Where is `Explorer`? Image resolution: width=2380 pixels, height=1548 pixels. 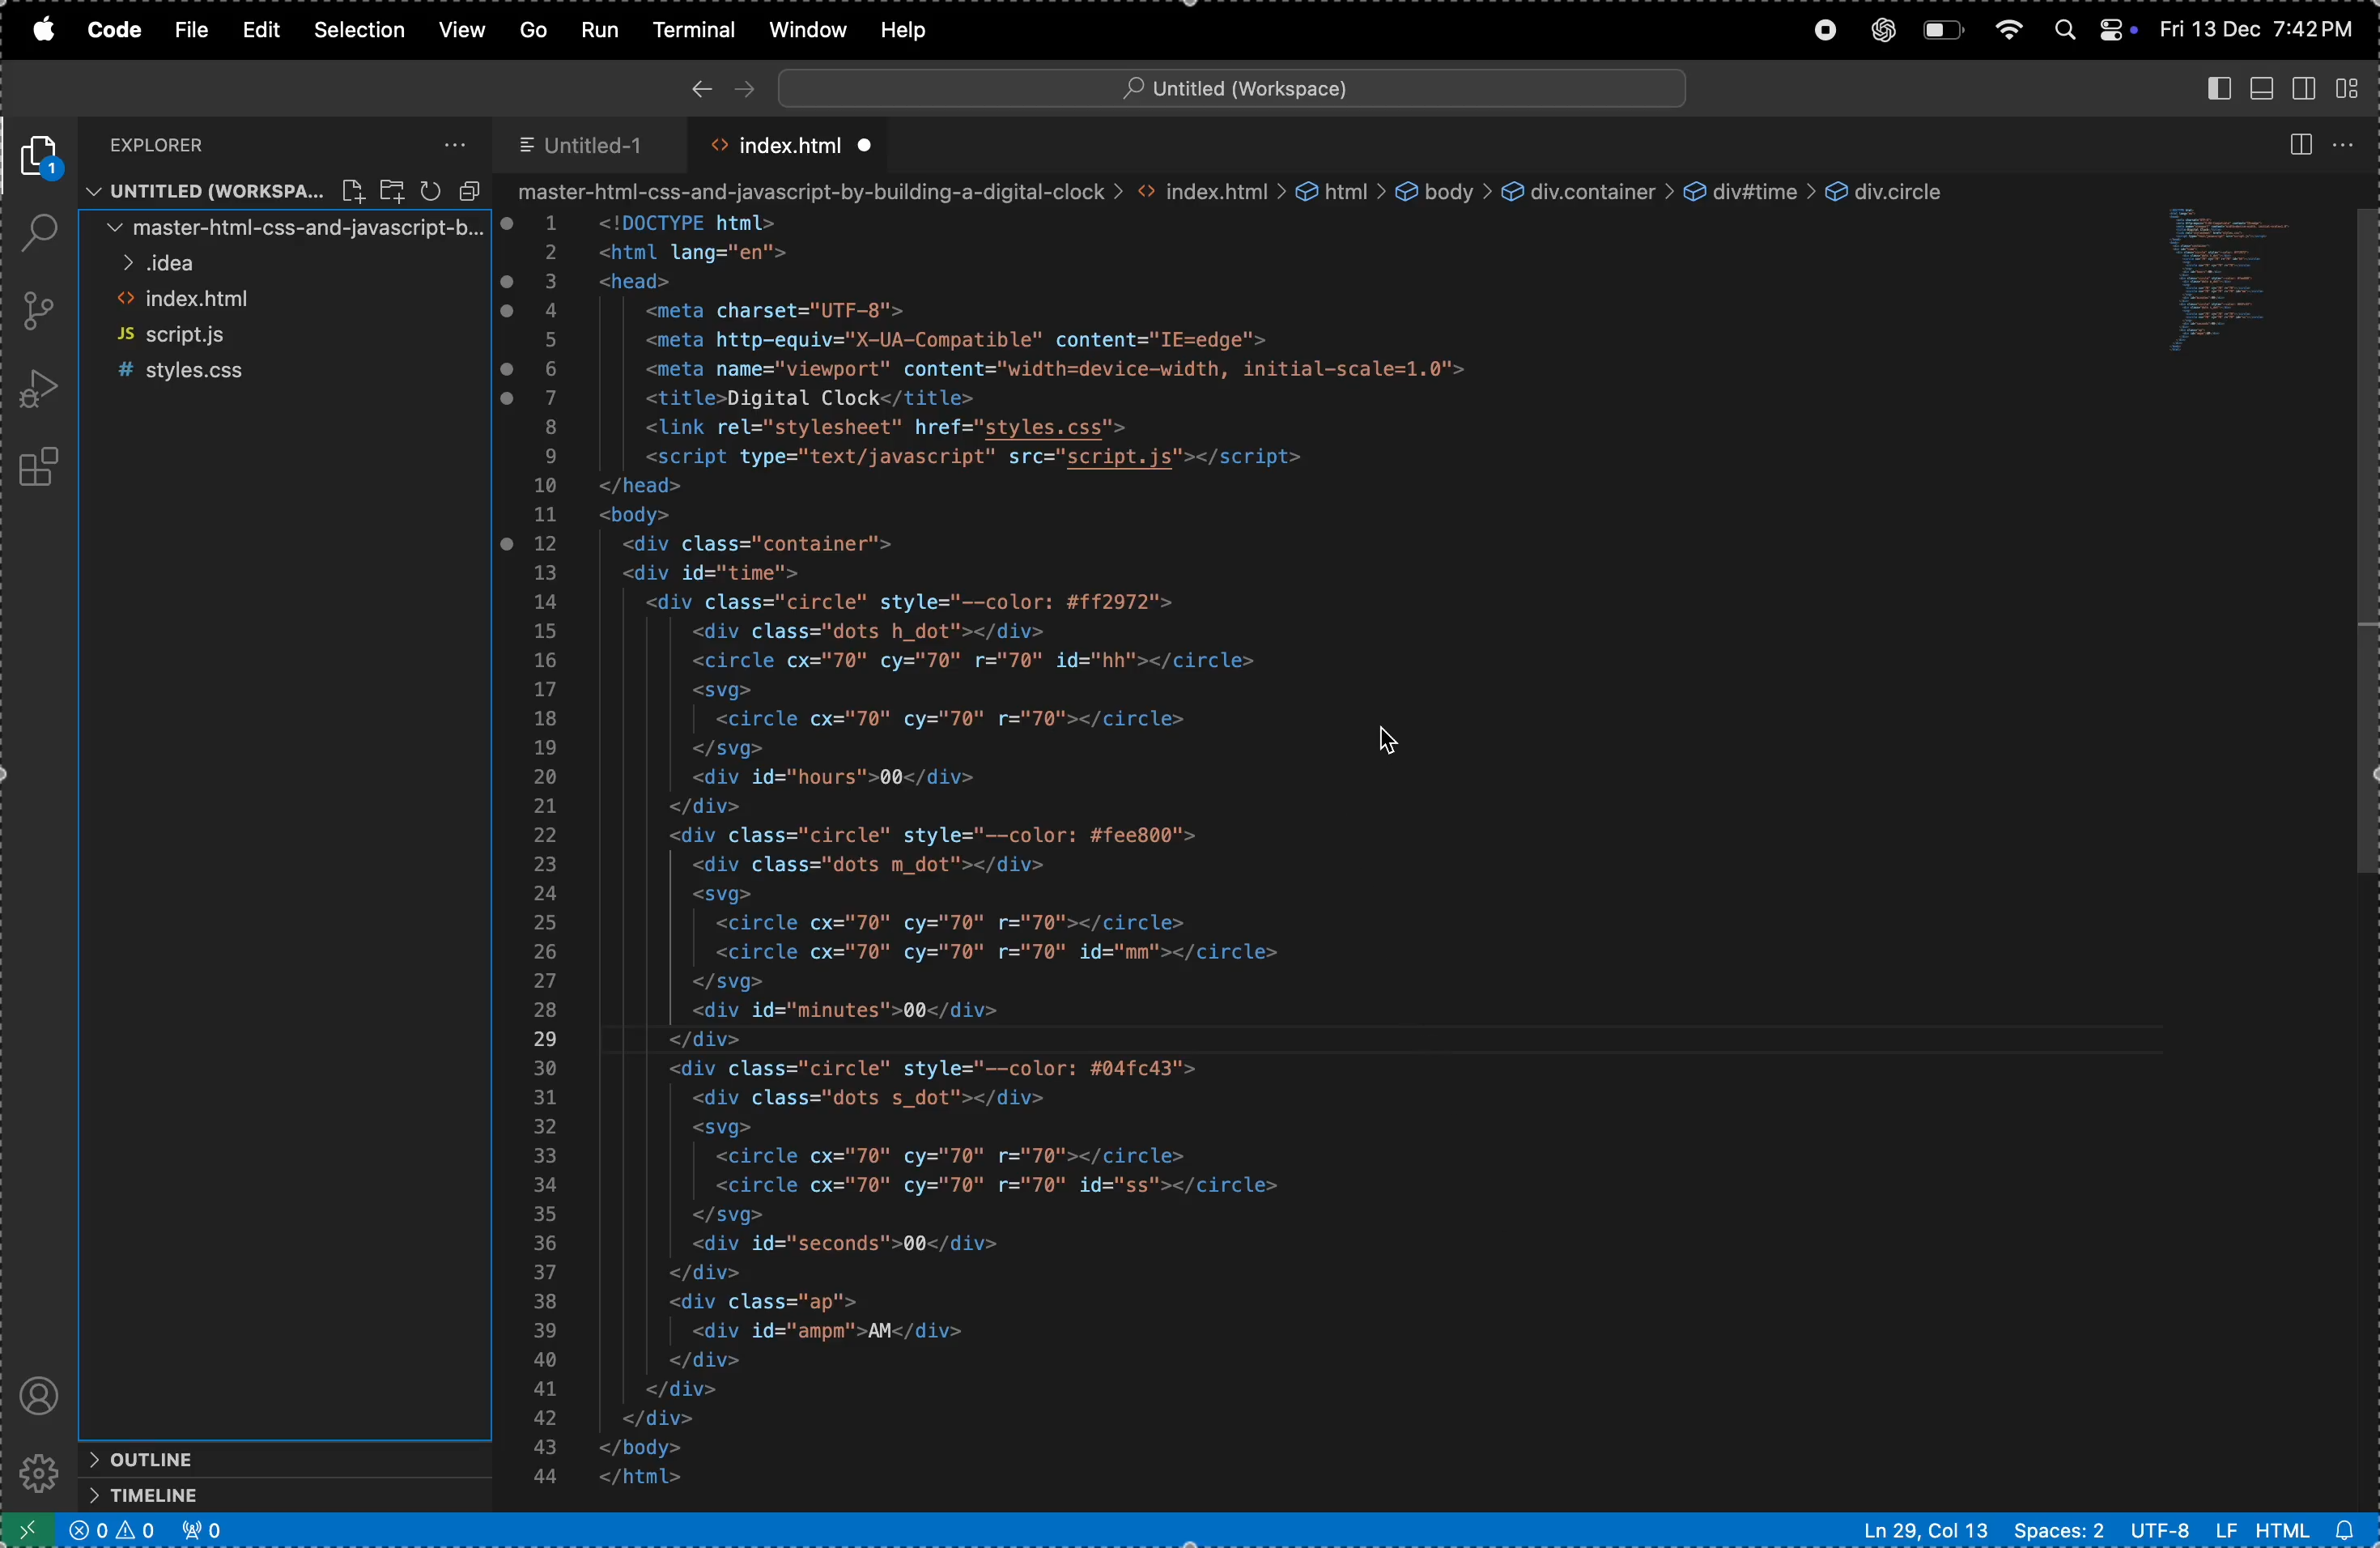 Explorer is located at coordinates (186, 143).